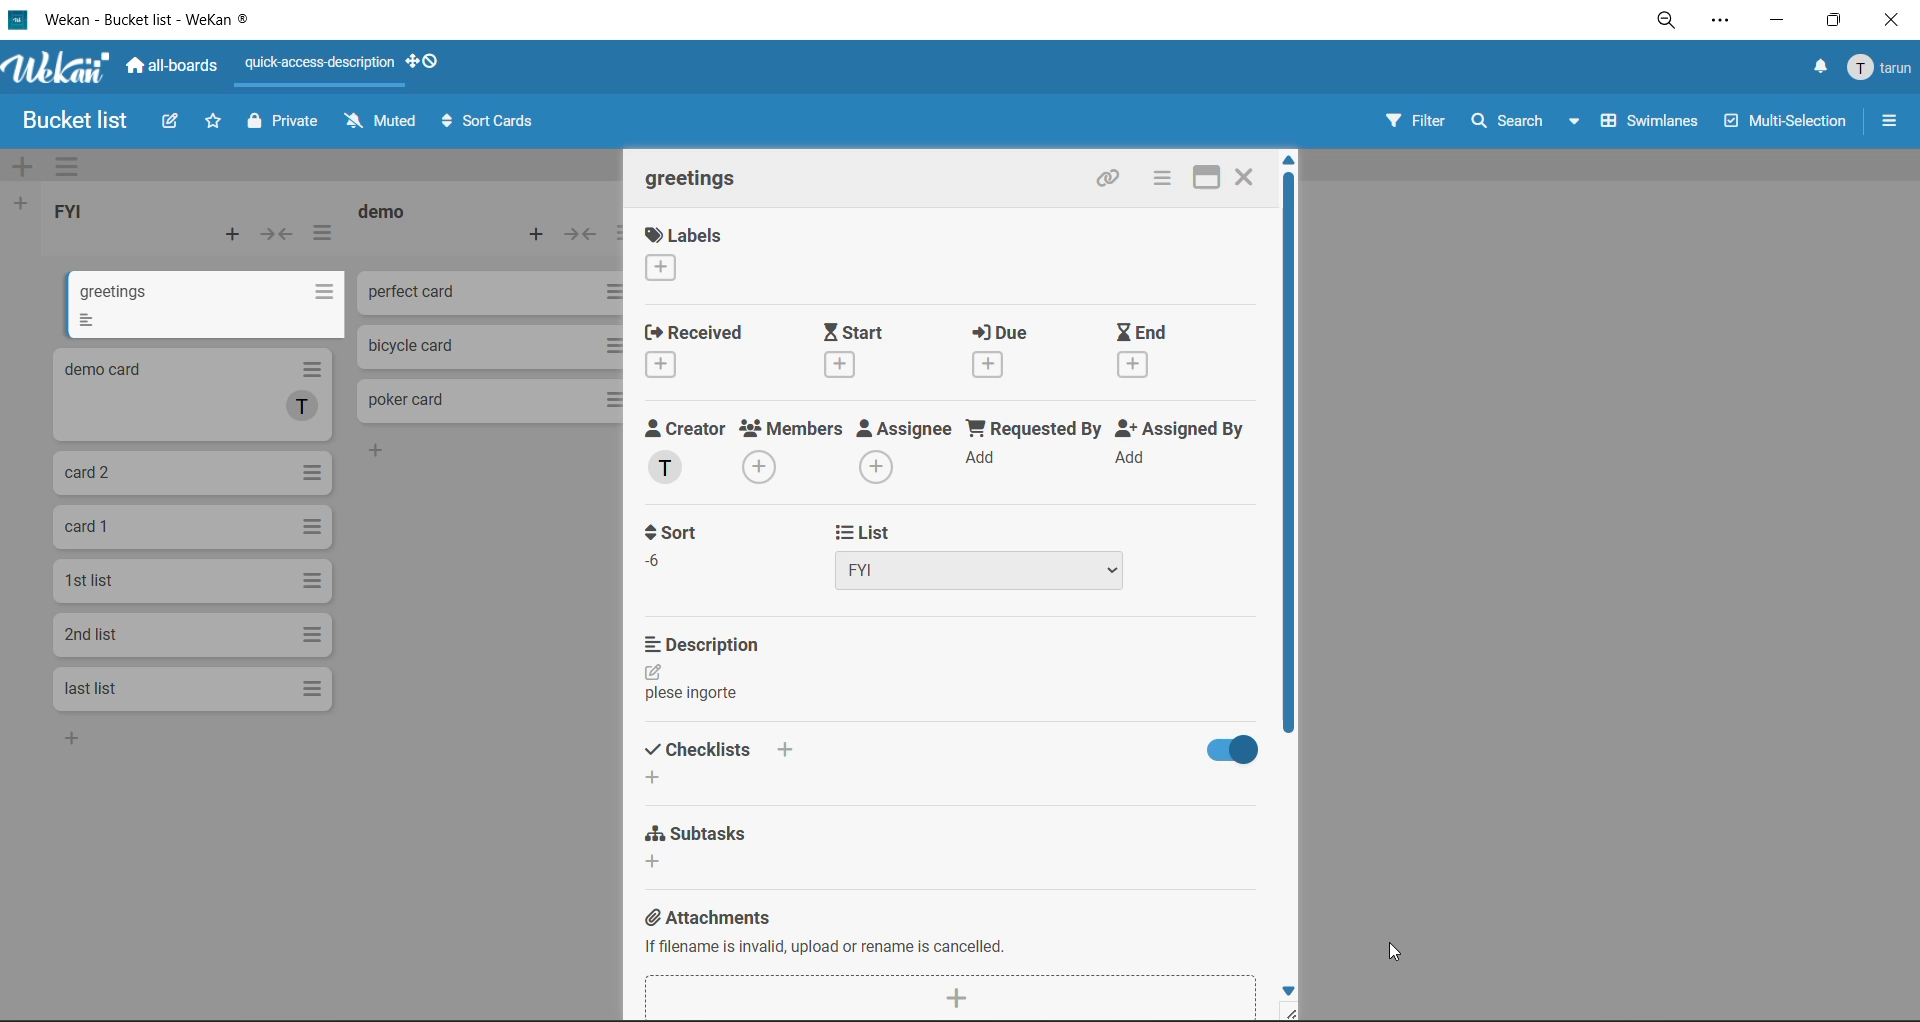 The width and height of the screenshot is (1920, 1022). Describe the element at coordinates (1529, 120) in the screenshot. I see `search` at that location.